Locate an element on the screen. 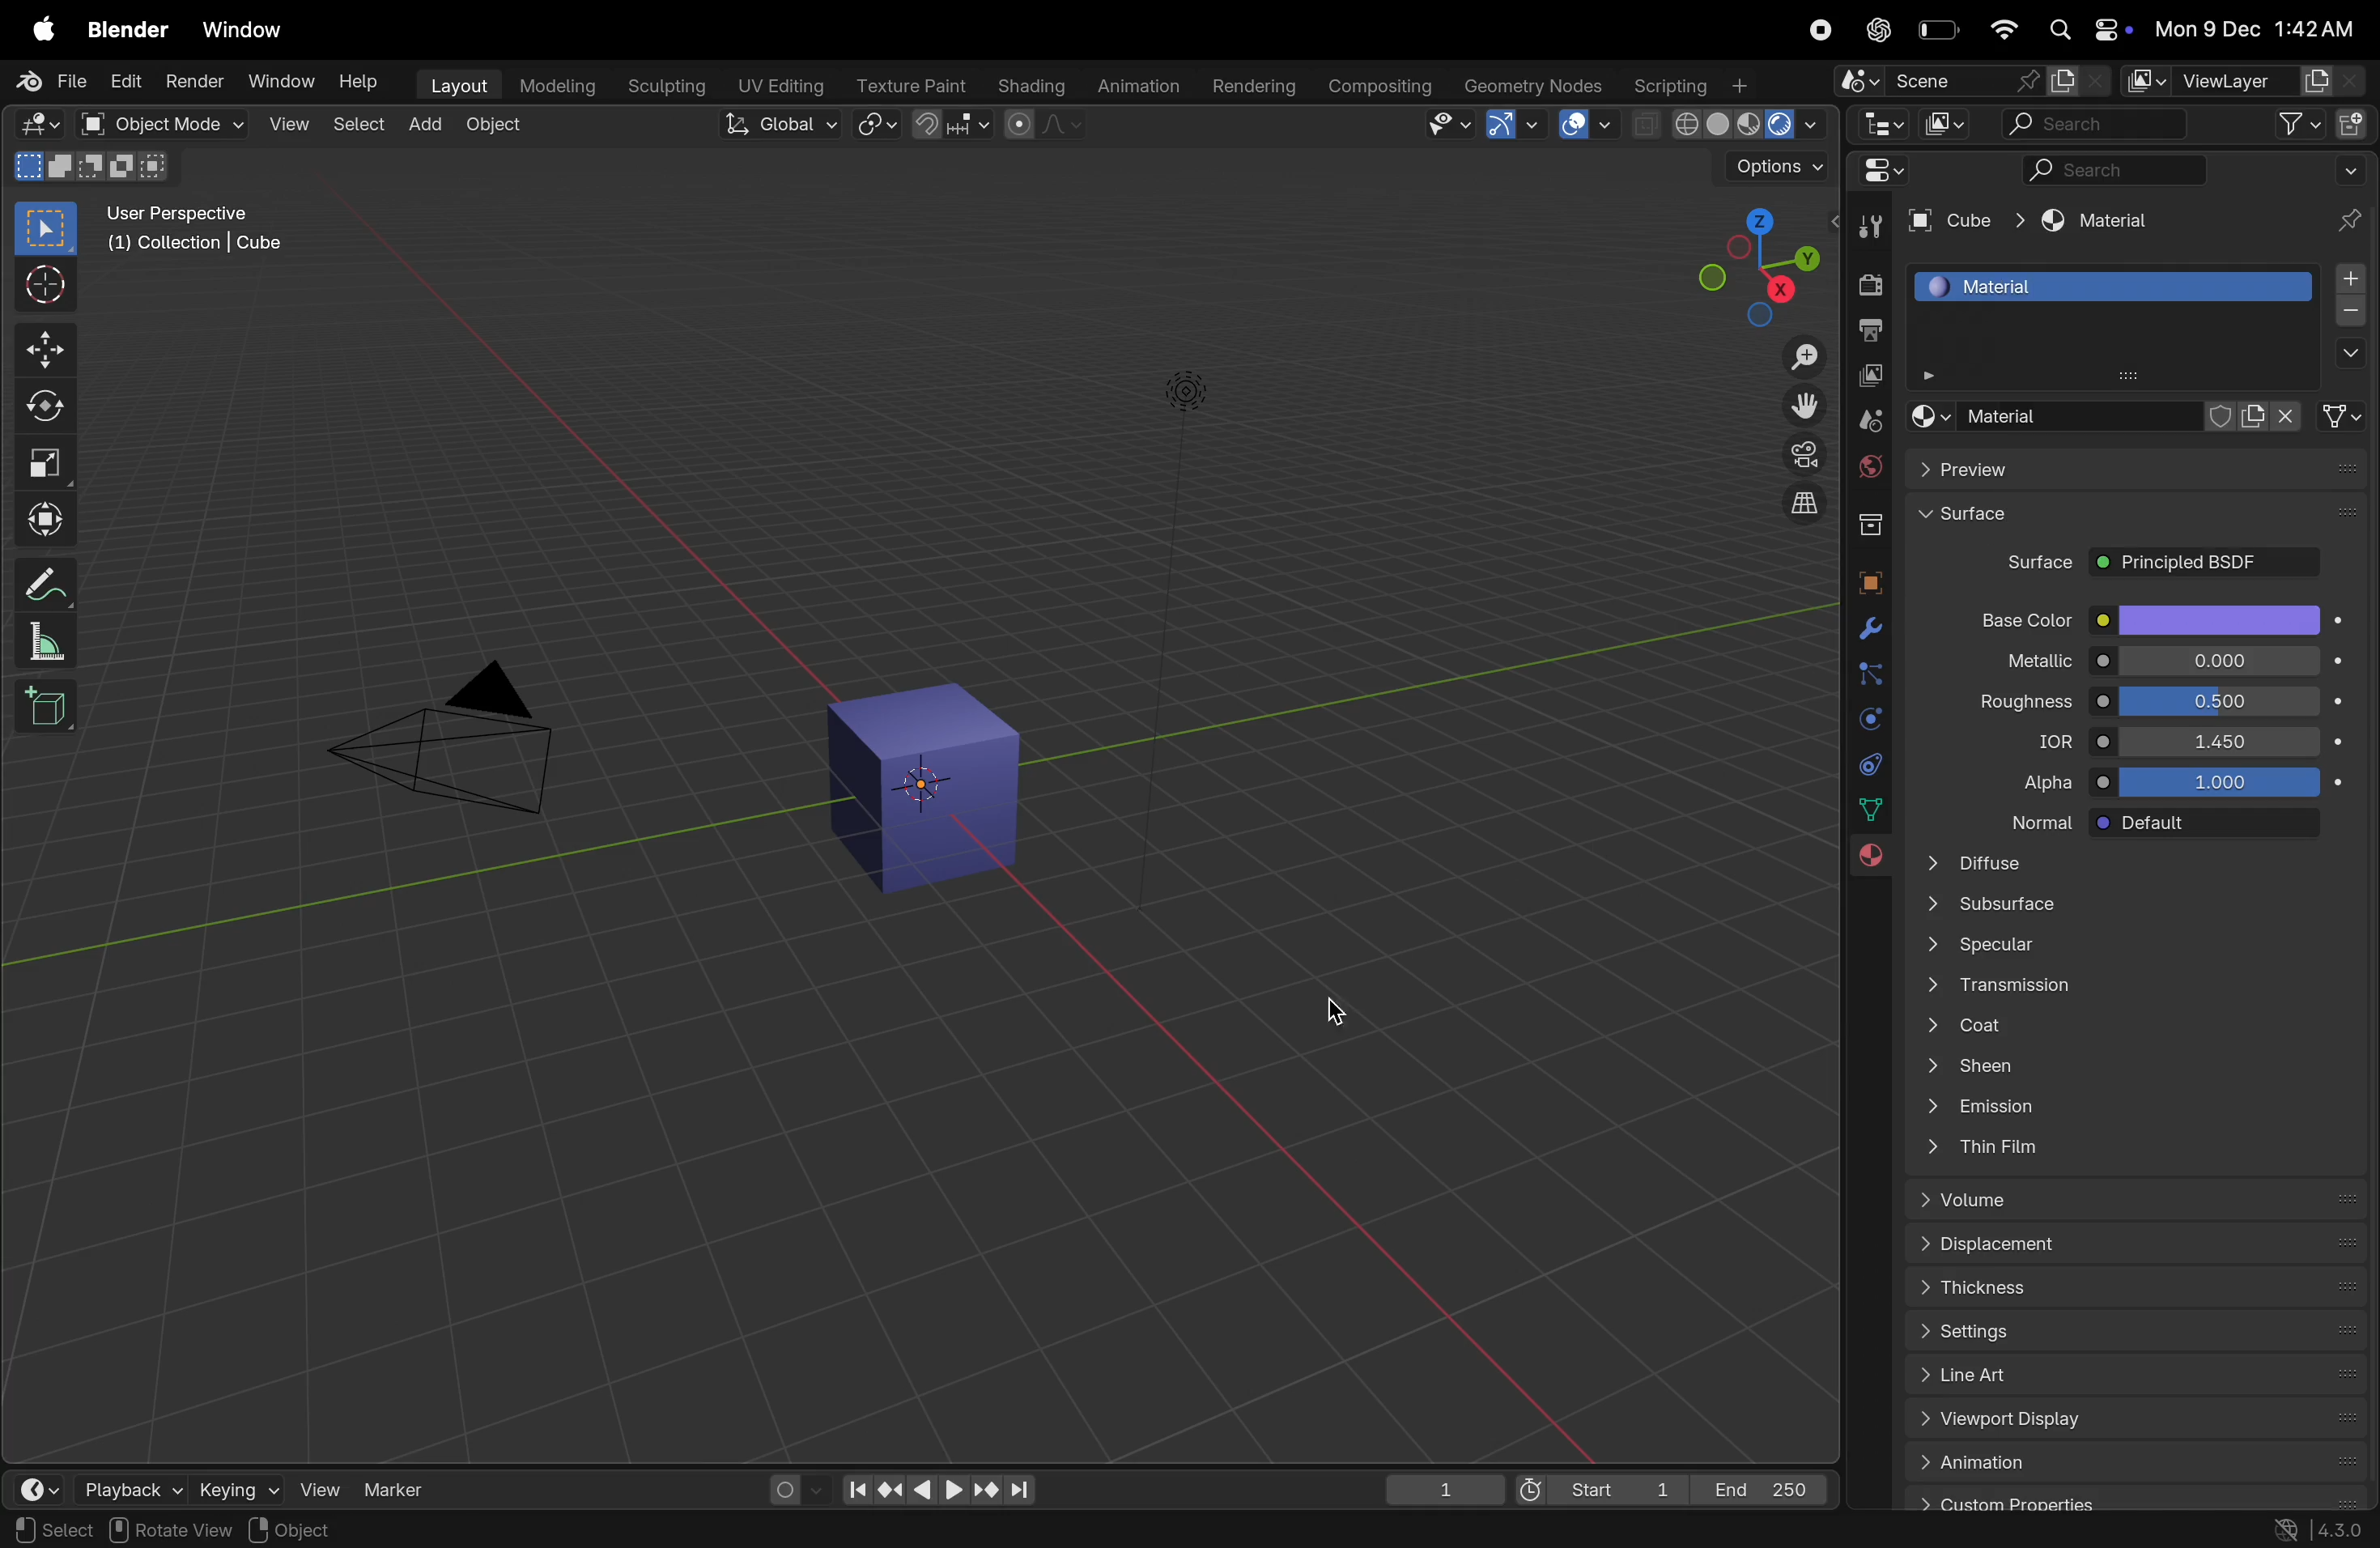  modifier is located at coordinates (161, 1530).